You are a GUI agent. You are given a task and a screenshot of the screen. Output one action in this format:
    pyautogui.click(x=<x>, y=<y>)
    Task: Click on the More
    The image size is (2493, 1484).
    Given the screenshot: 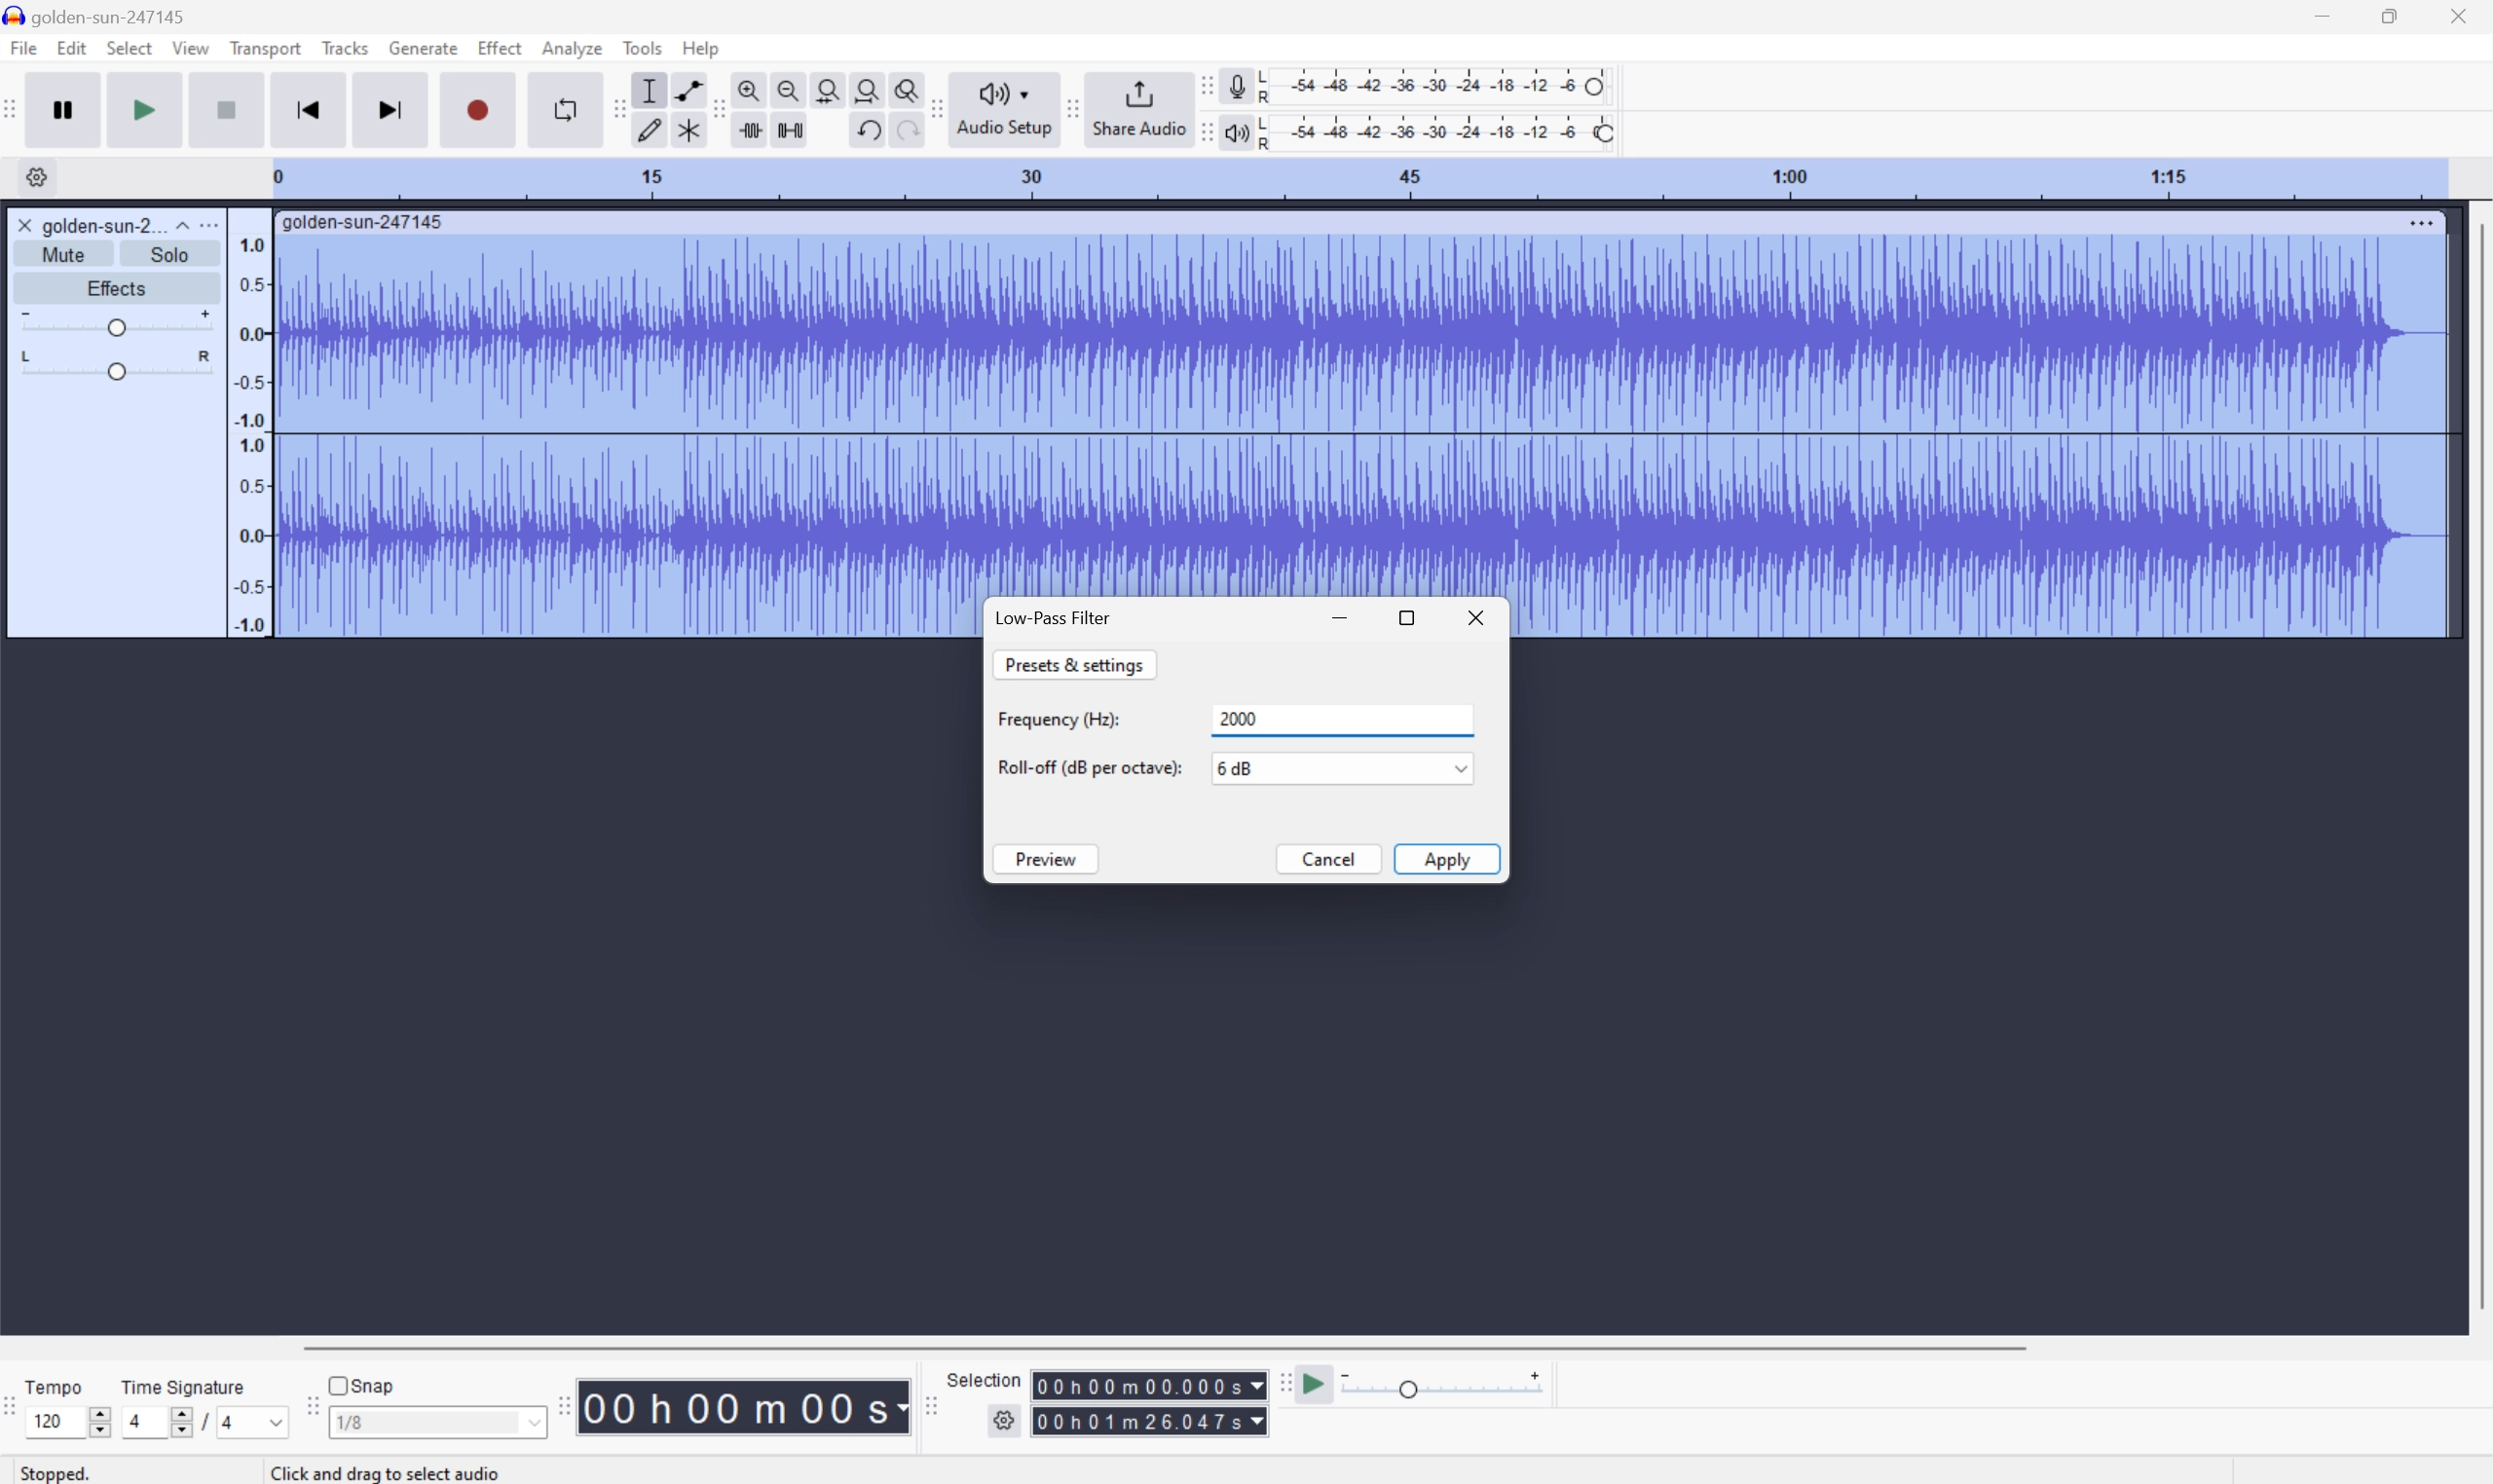 What is the action you would take?
    pyautogui.click(x=207, y=224)
    